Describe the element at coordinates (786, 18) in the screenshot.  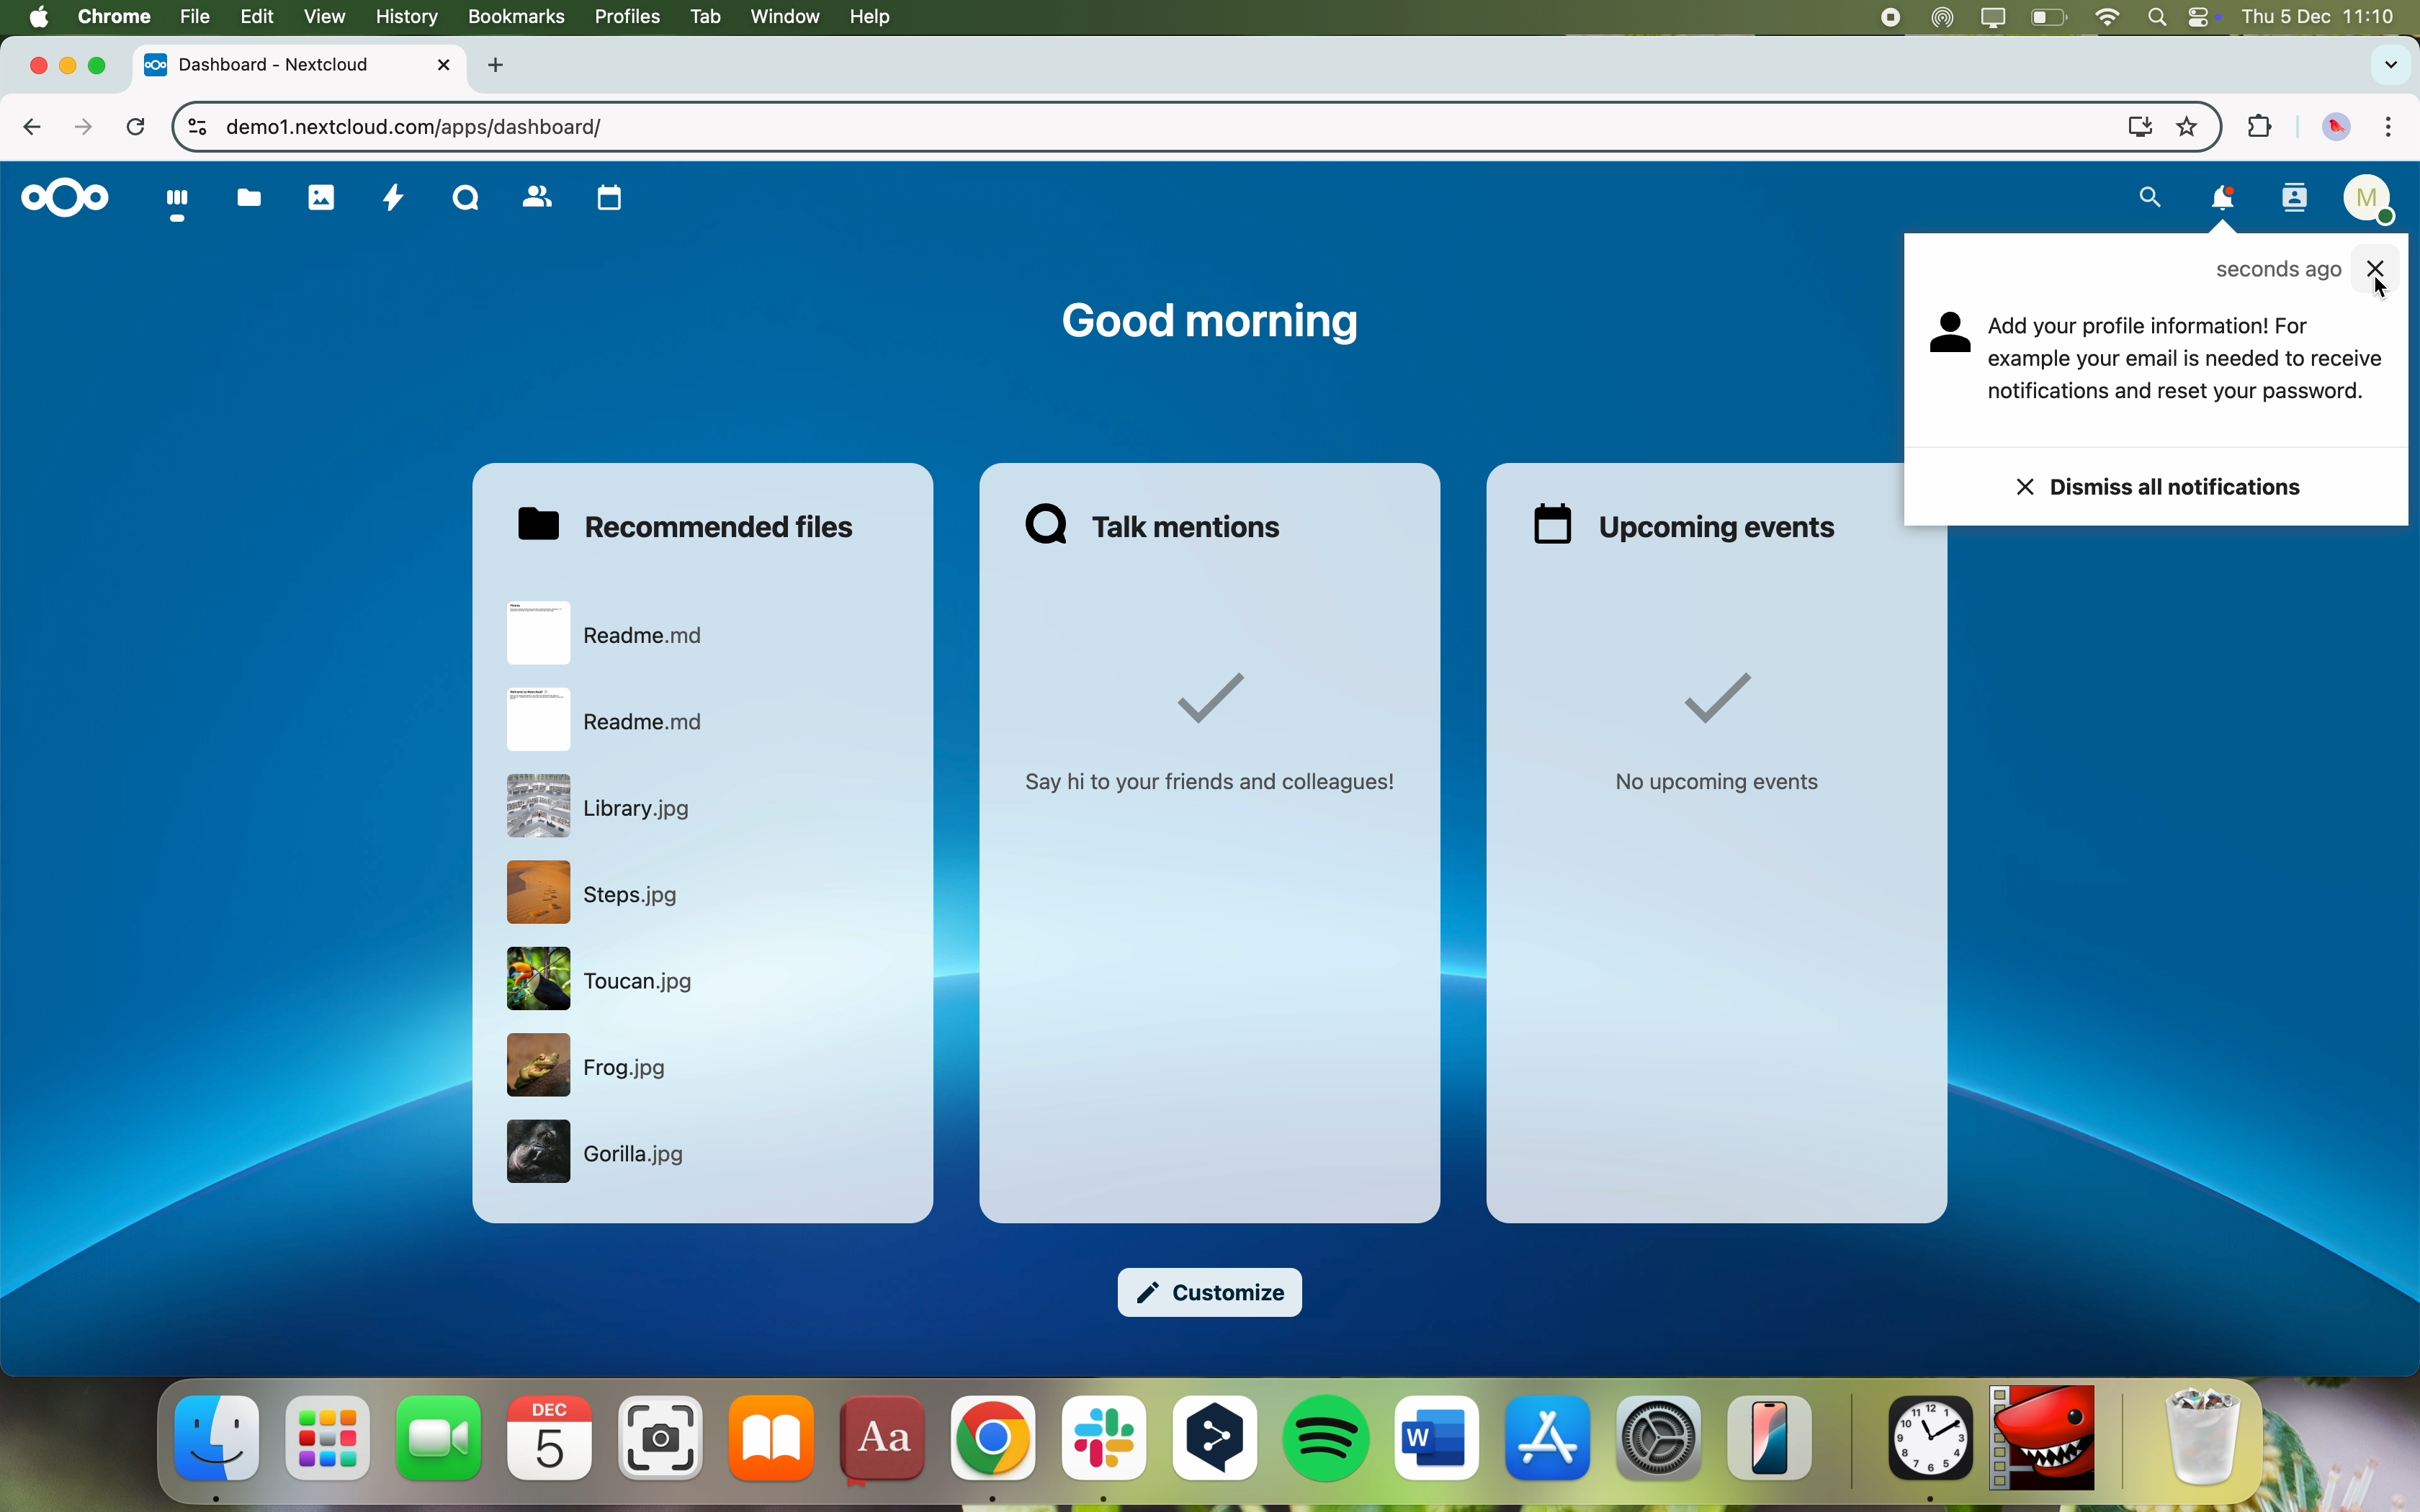
I see `window` at that location.